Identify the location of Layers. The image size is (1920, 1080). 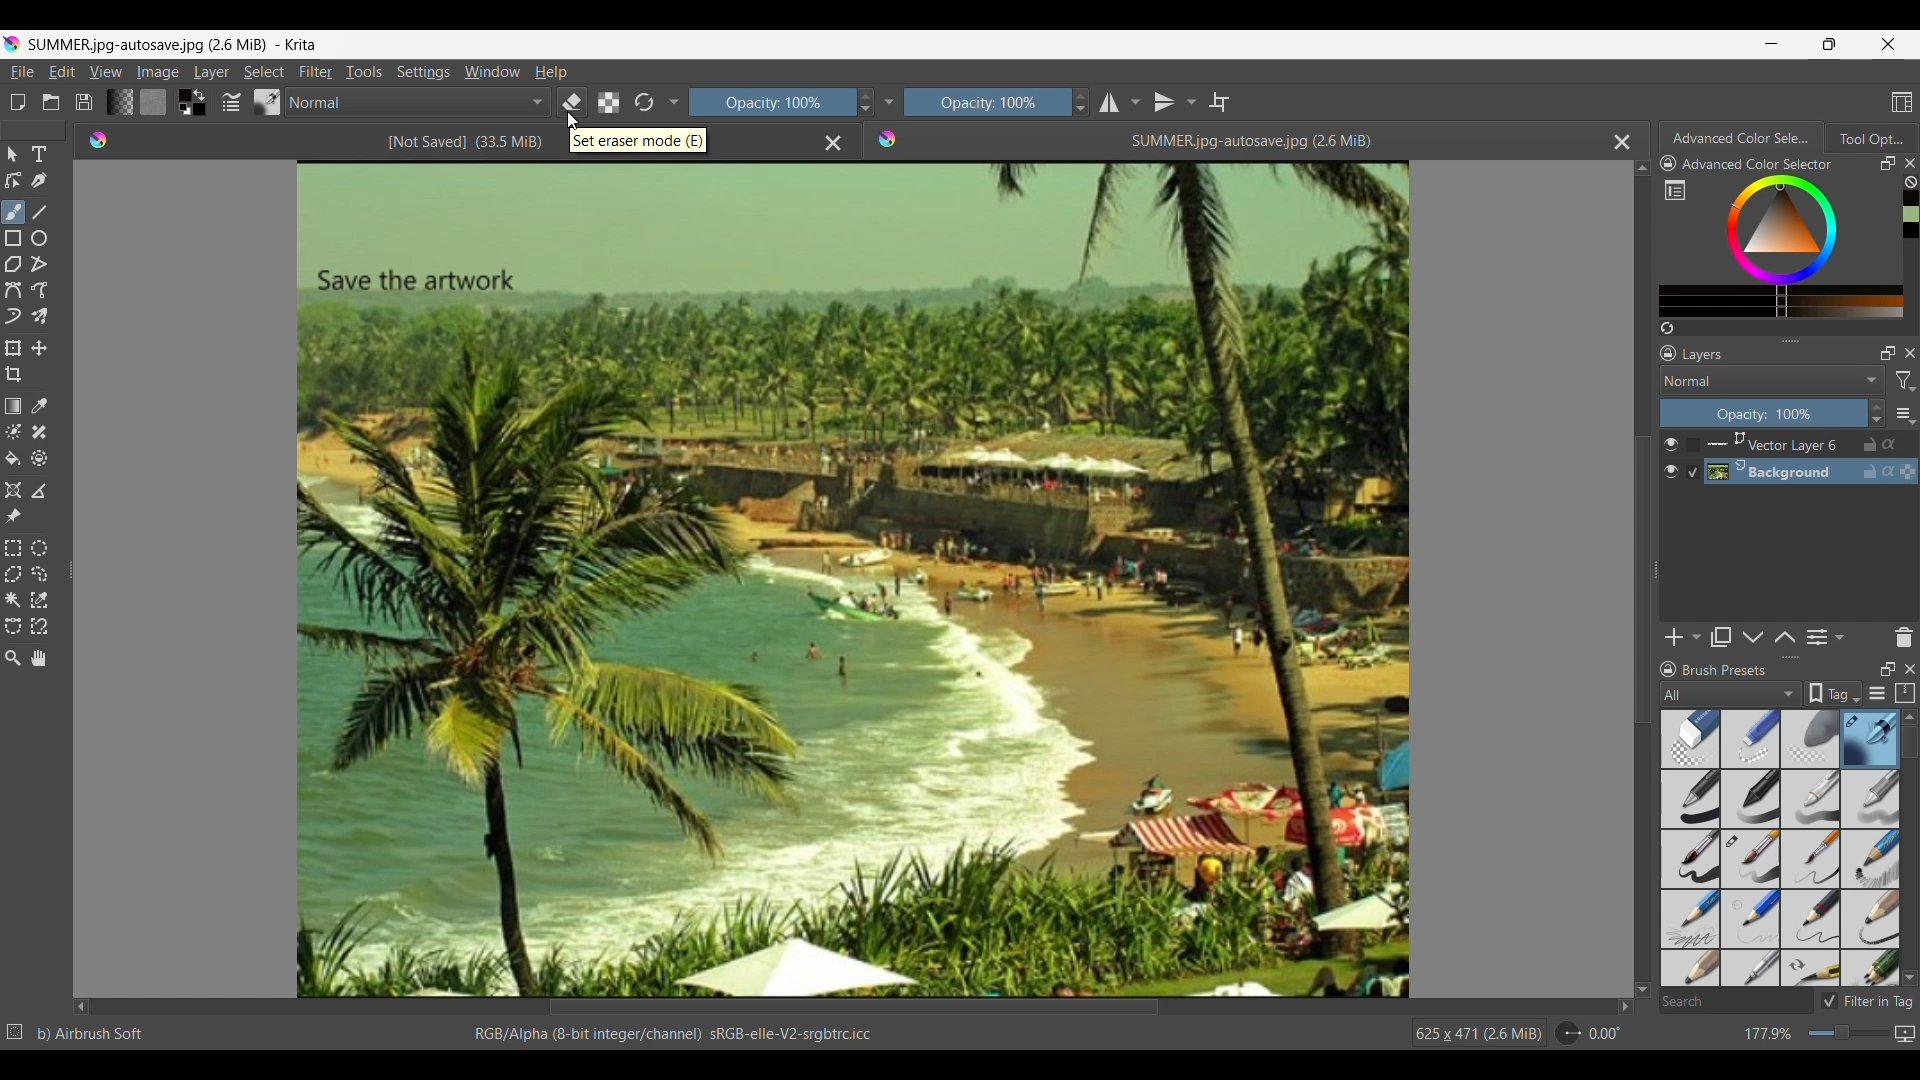
(1707, 354).